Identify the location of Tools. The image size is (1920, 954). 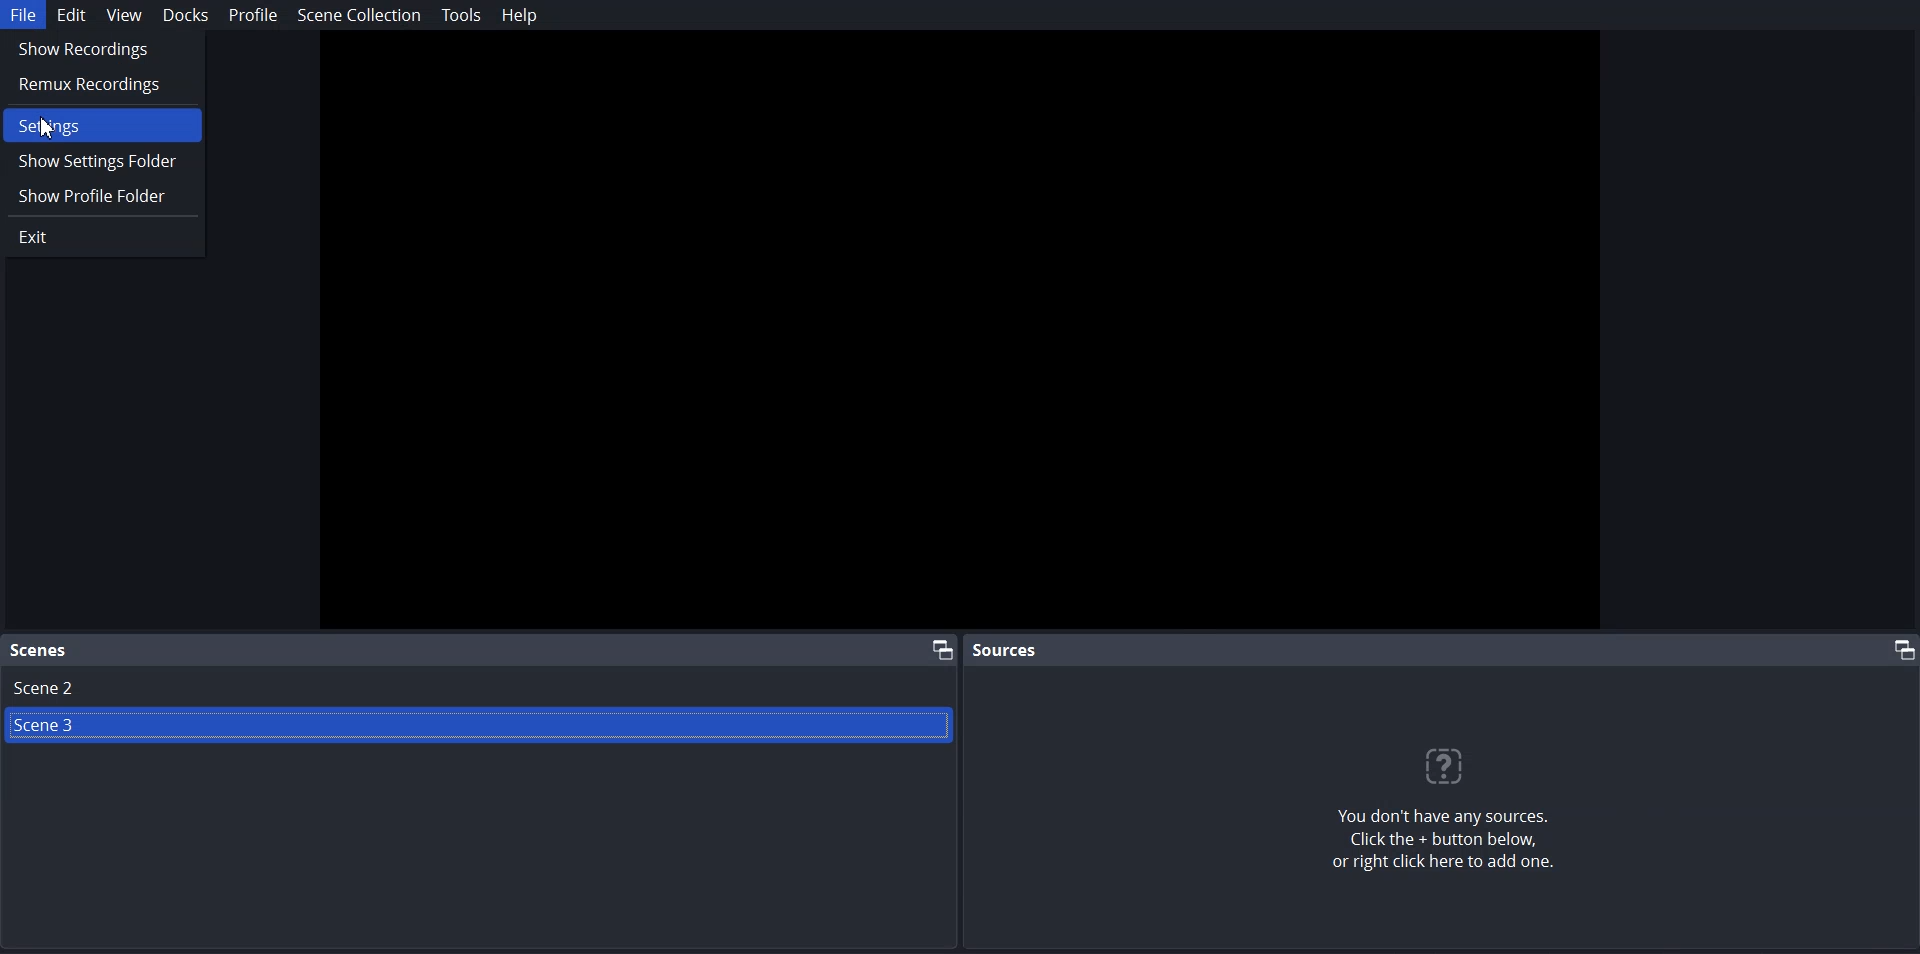
(461, 15).